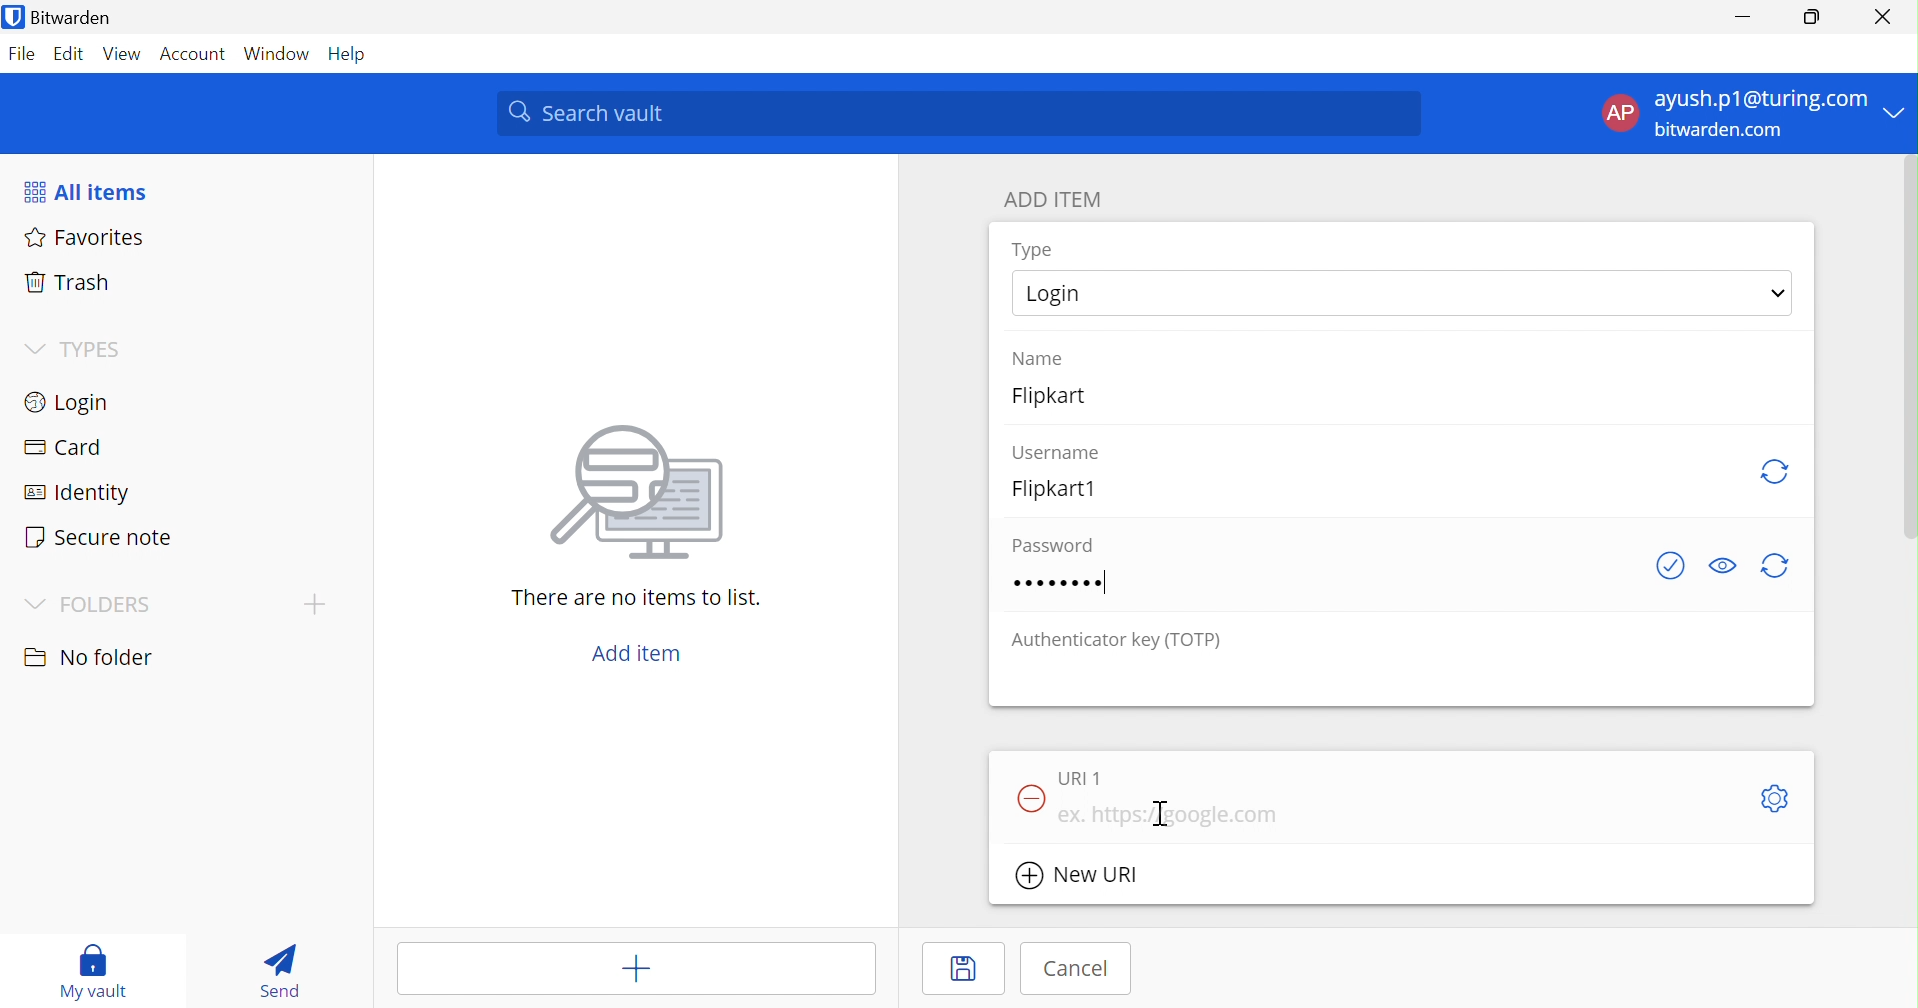 The image size is (1918, 1008). Describe the element at coordinates (1056, 295) in the screenshot. I see `Login` at that location.